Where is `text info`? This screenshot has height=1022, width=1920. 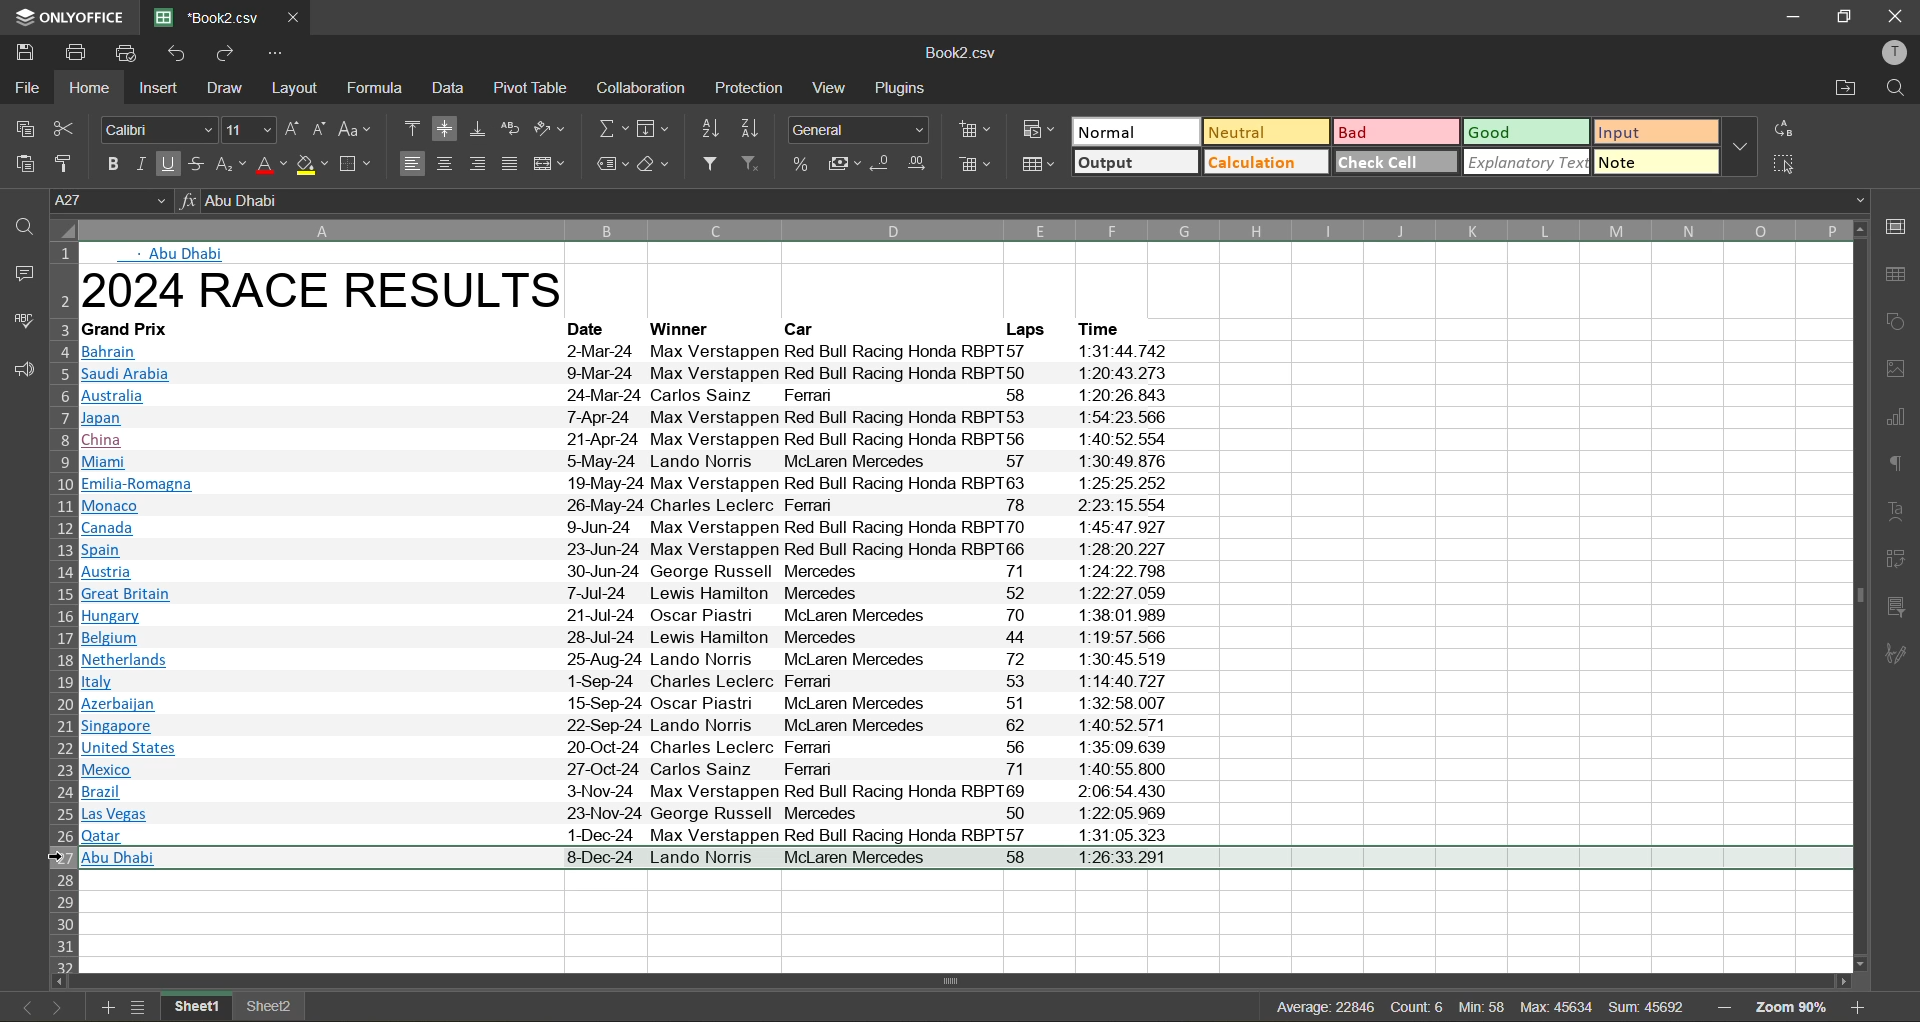 text info is located at coordinates (625, 485).